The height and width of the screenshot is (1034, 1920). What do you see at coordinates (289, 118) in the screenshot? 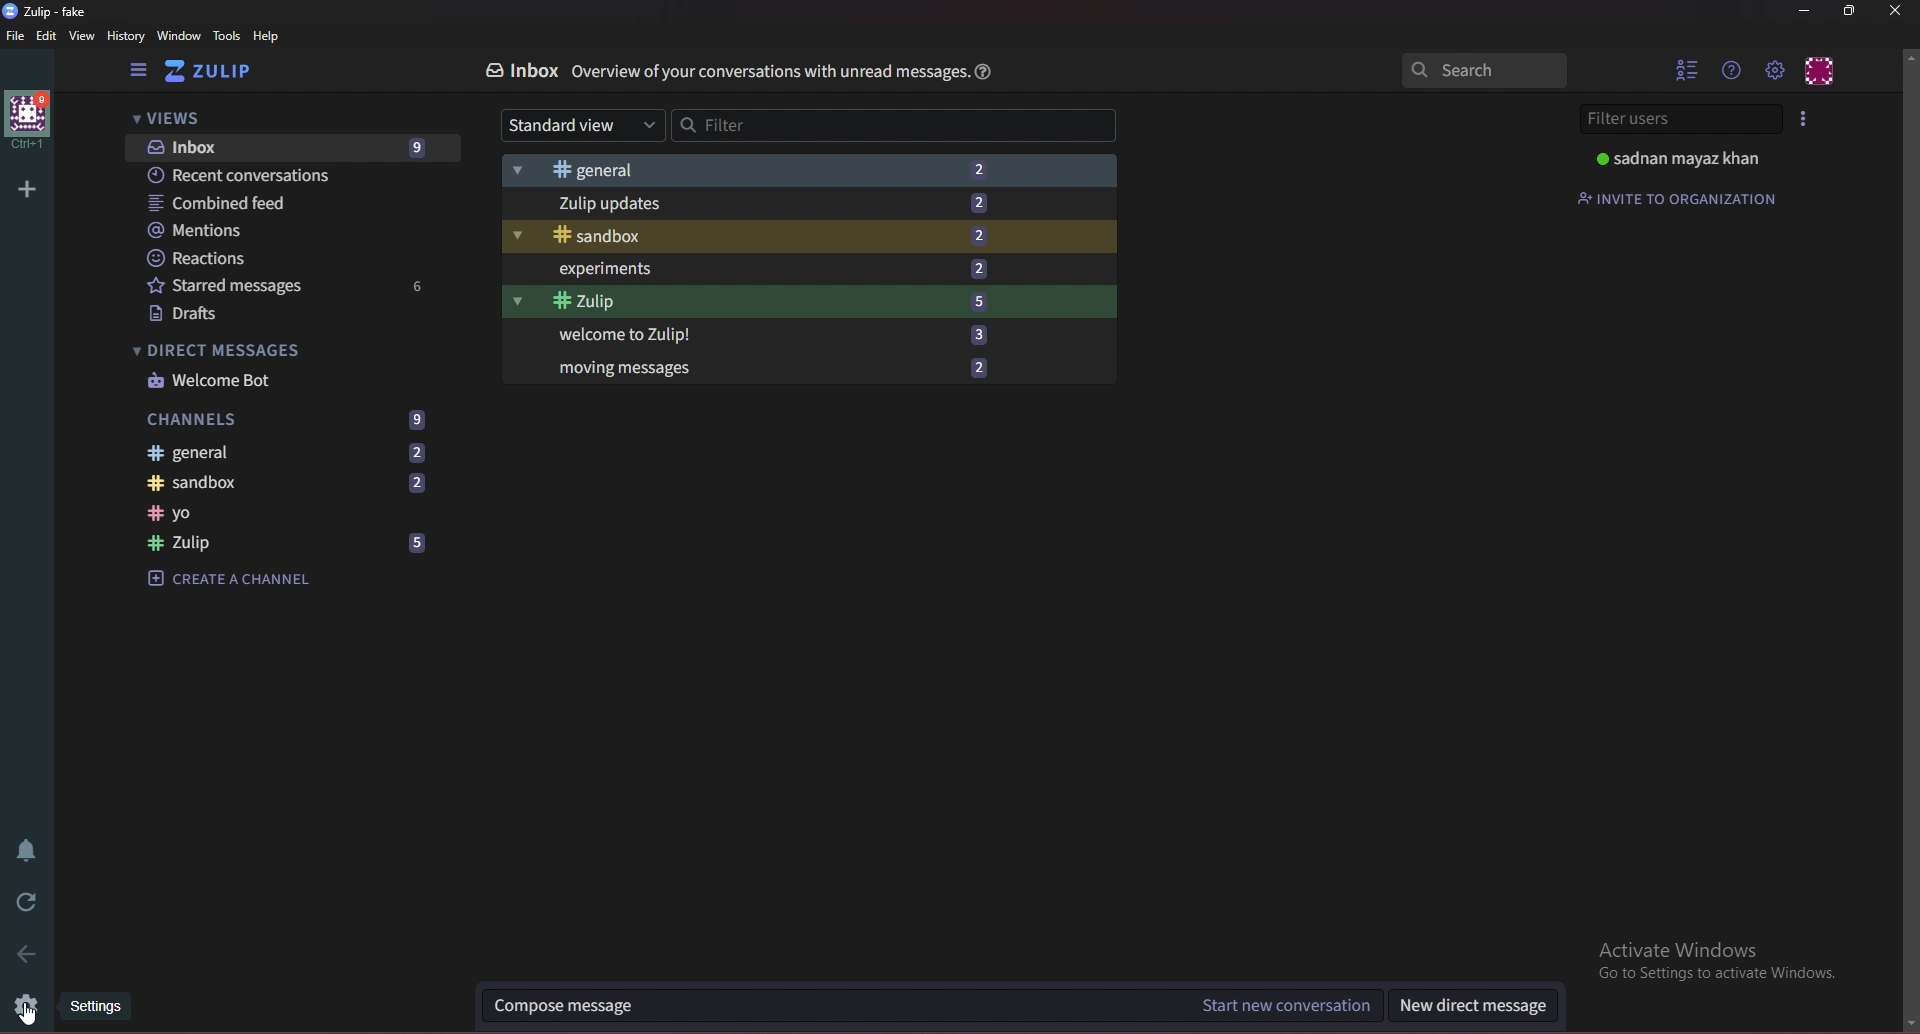
I see `views` at bounding box center [289, 118].